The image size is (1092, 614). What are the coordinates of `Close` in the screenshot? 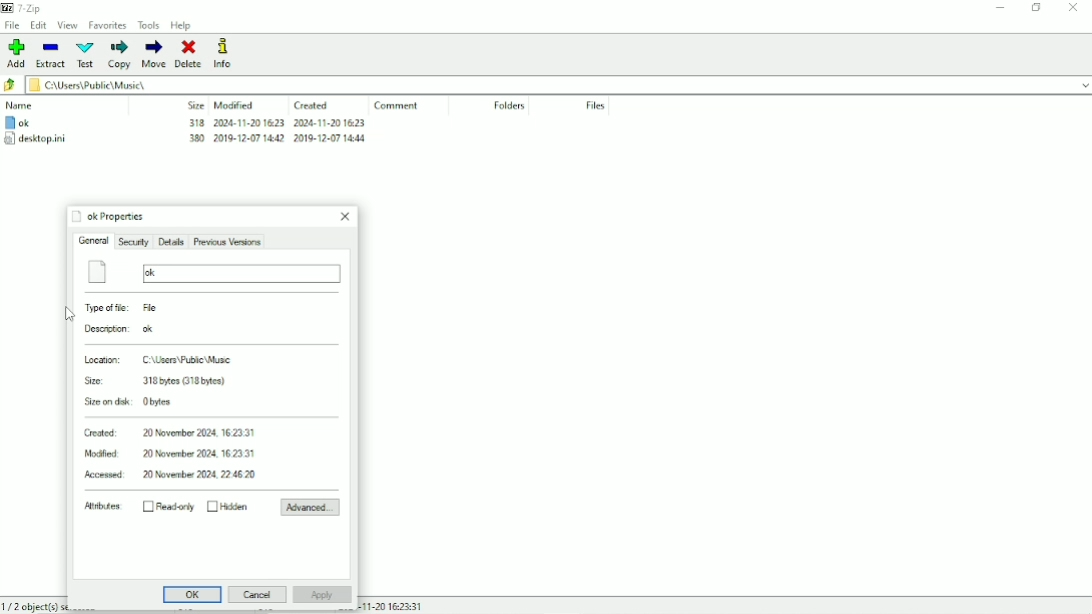 It's located at (346, 216).